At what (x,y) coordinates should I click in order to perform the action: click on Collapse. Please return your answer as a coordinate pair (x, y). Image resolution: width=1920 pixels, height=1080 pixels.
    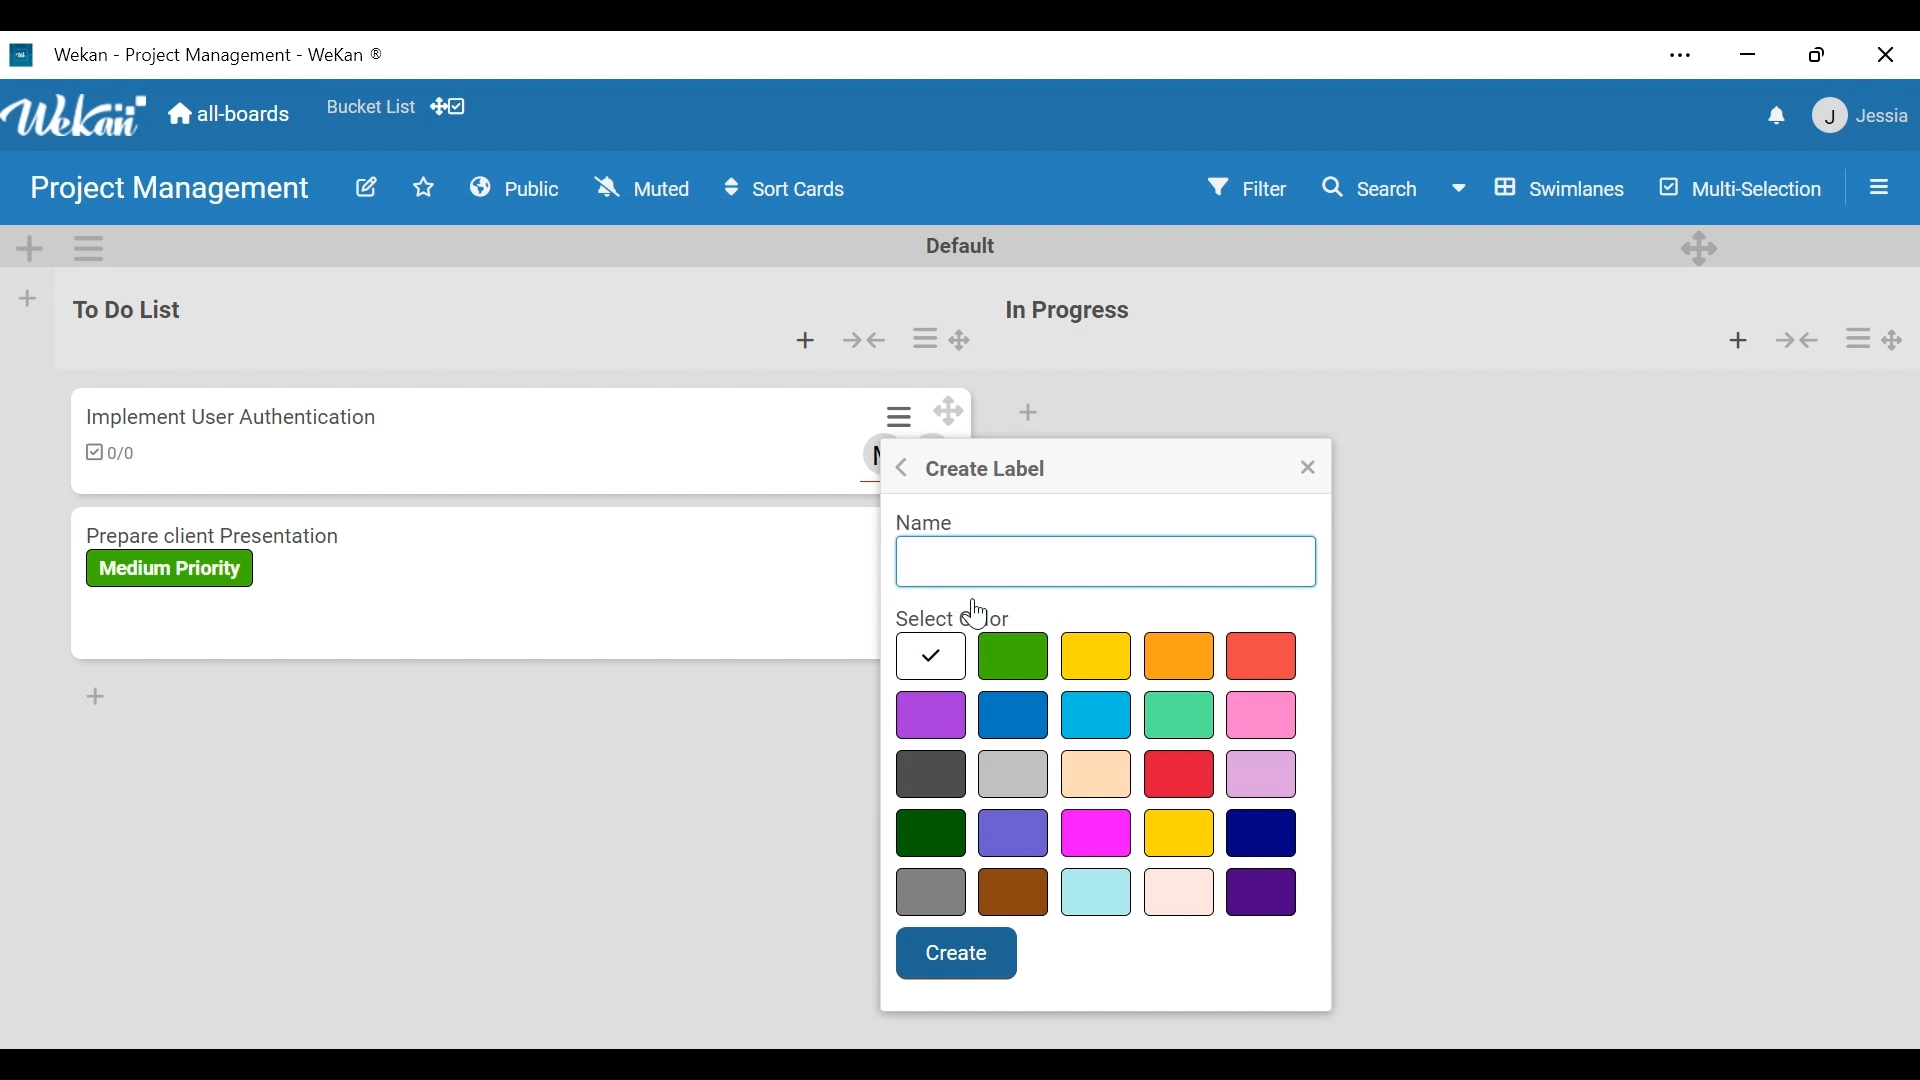
    Looking at the image, I should click on (863, 342).